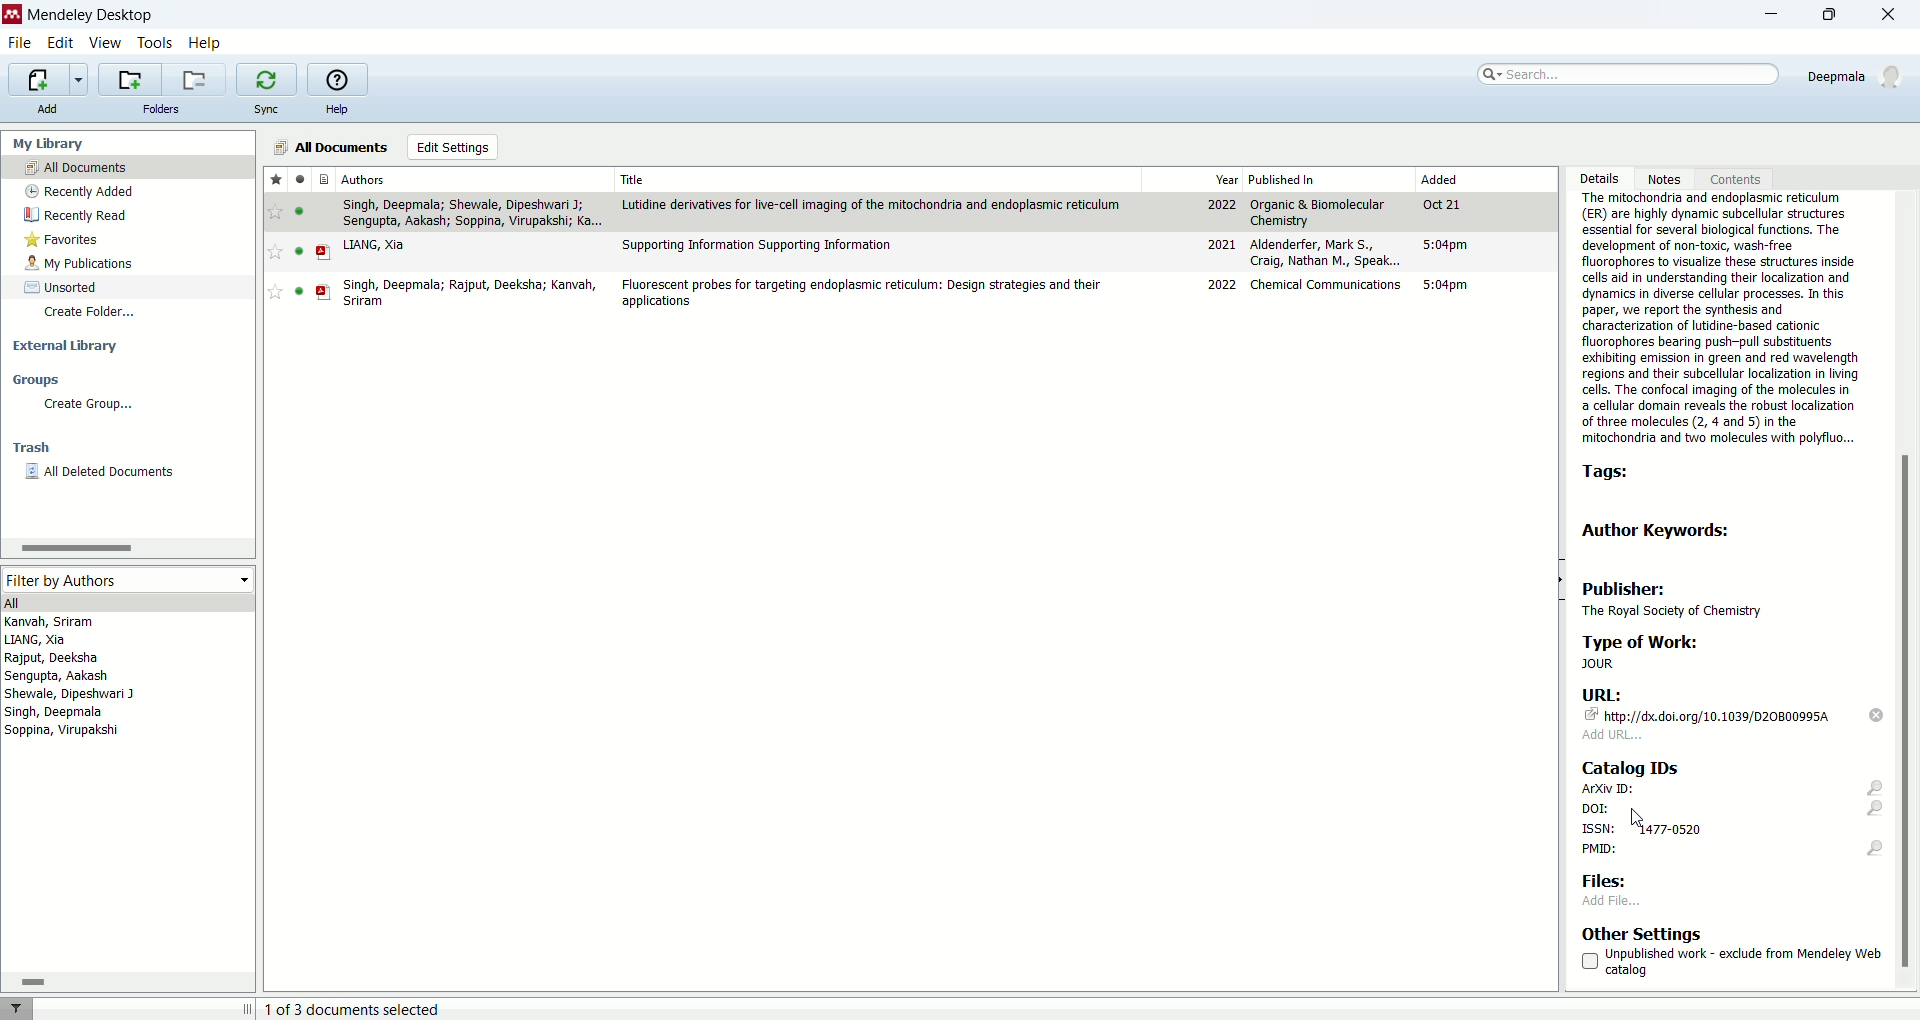  I want to click on help, so click(205, 45).